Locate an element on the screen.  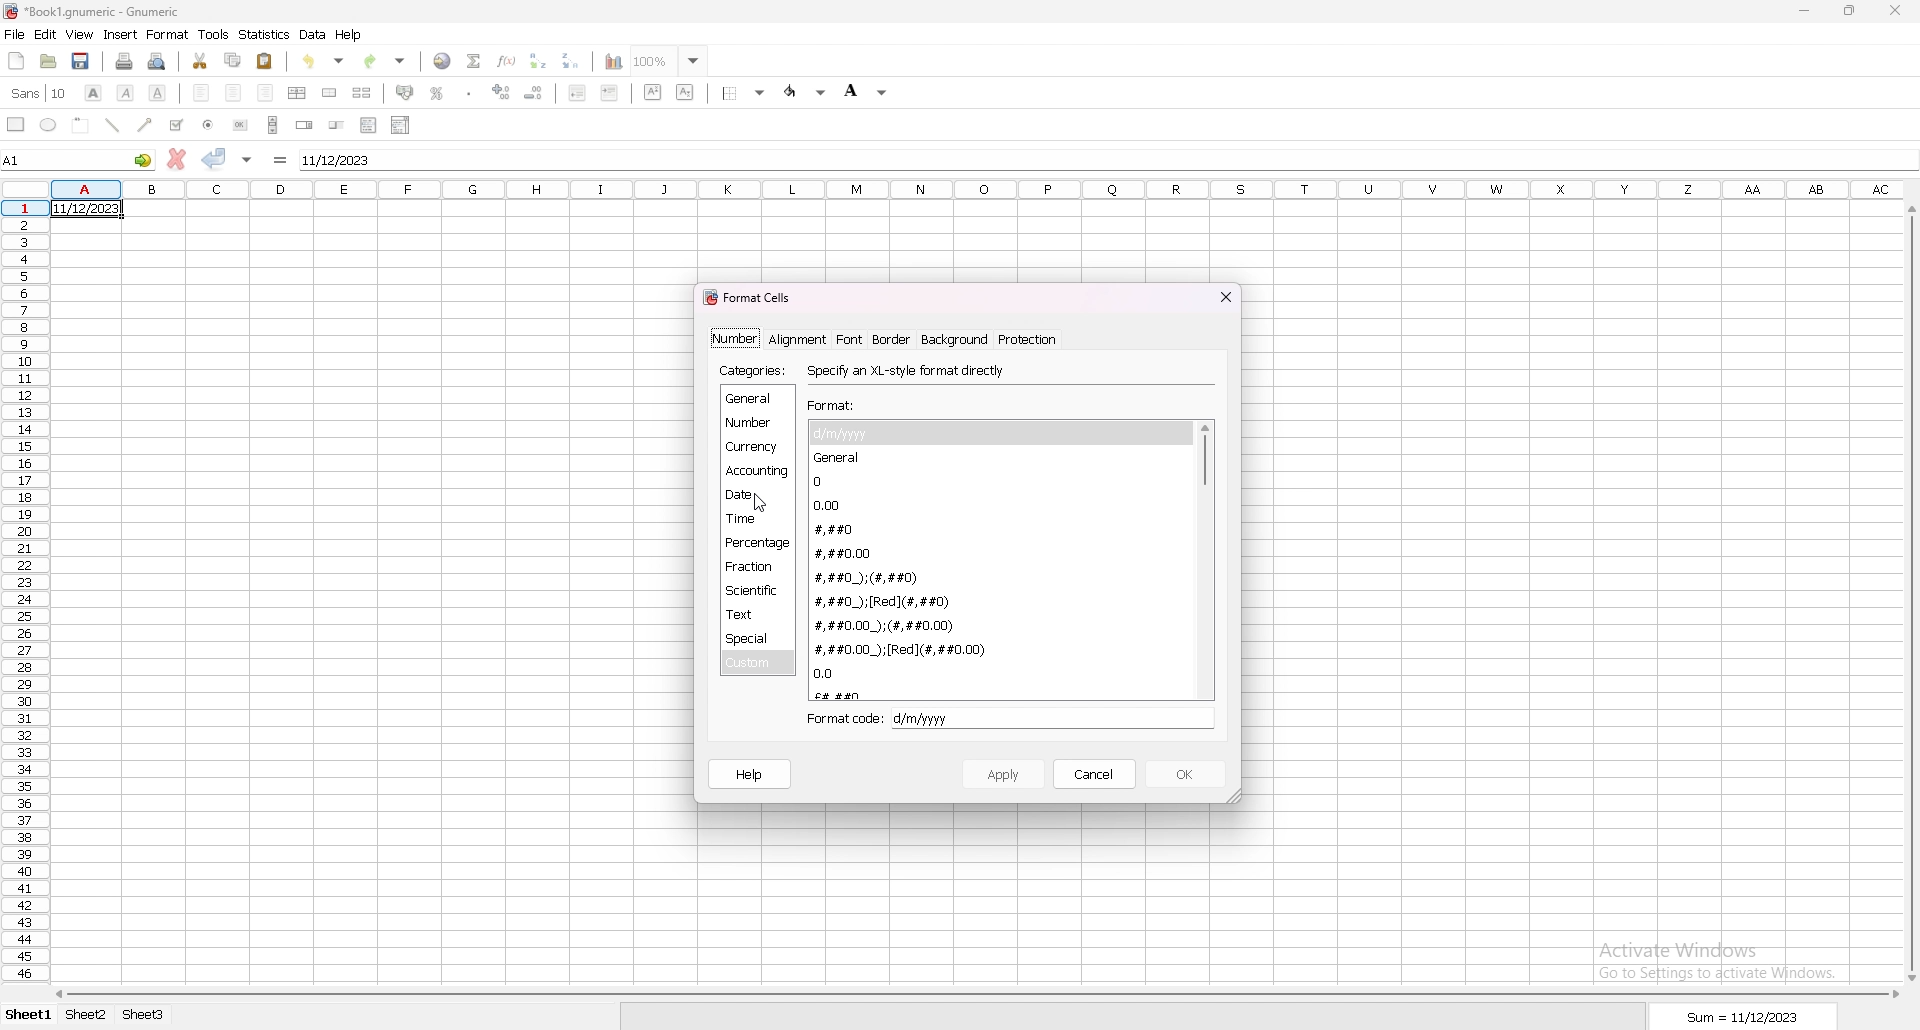
zoom is located at coordinates (670, 60).